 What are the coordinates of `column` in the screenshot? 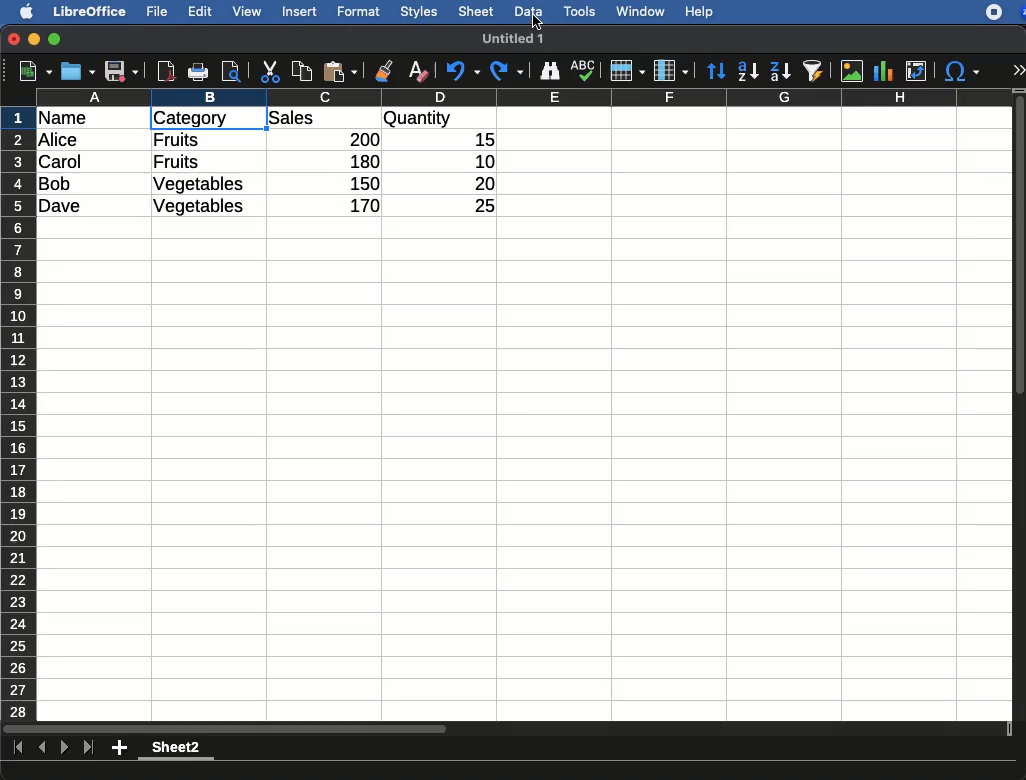 It's located at (671, 72).